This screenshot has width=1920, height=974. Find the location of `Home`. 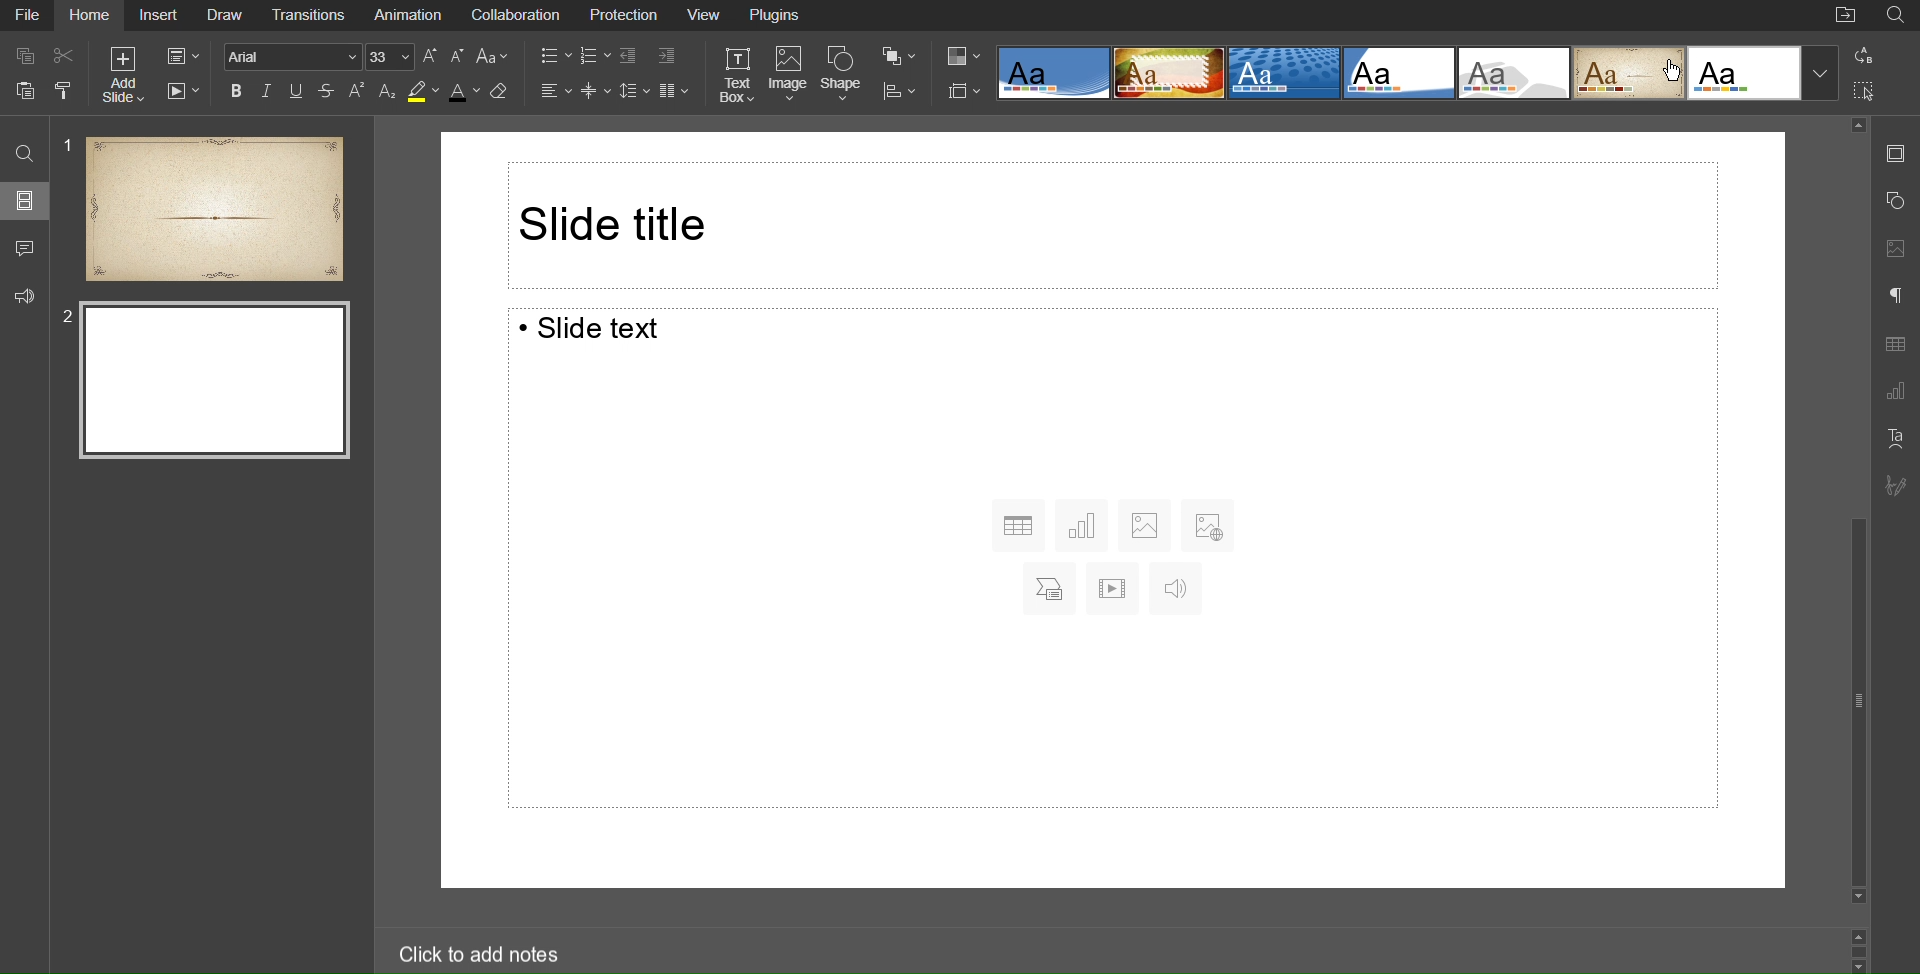

Home is located at coordinates (92, 17).